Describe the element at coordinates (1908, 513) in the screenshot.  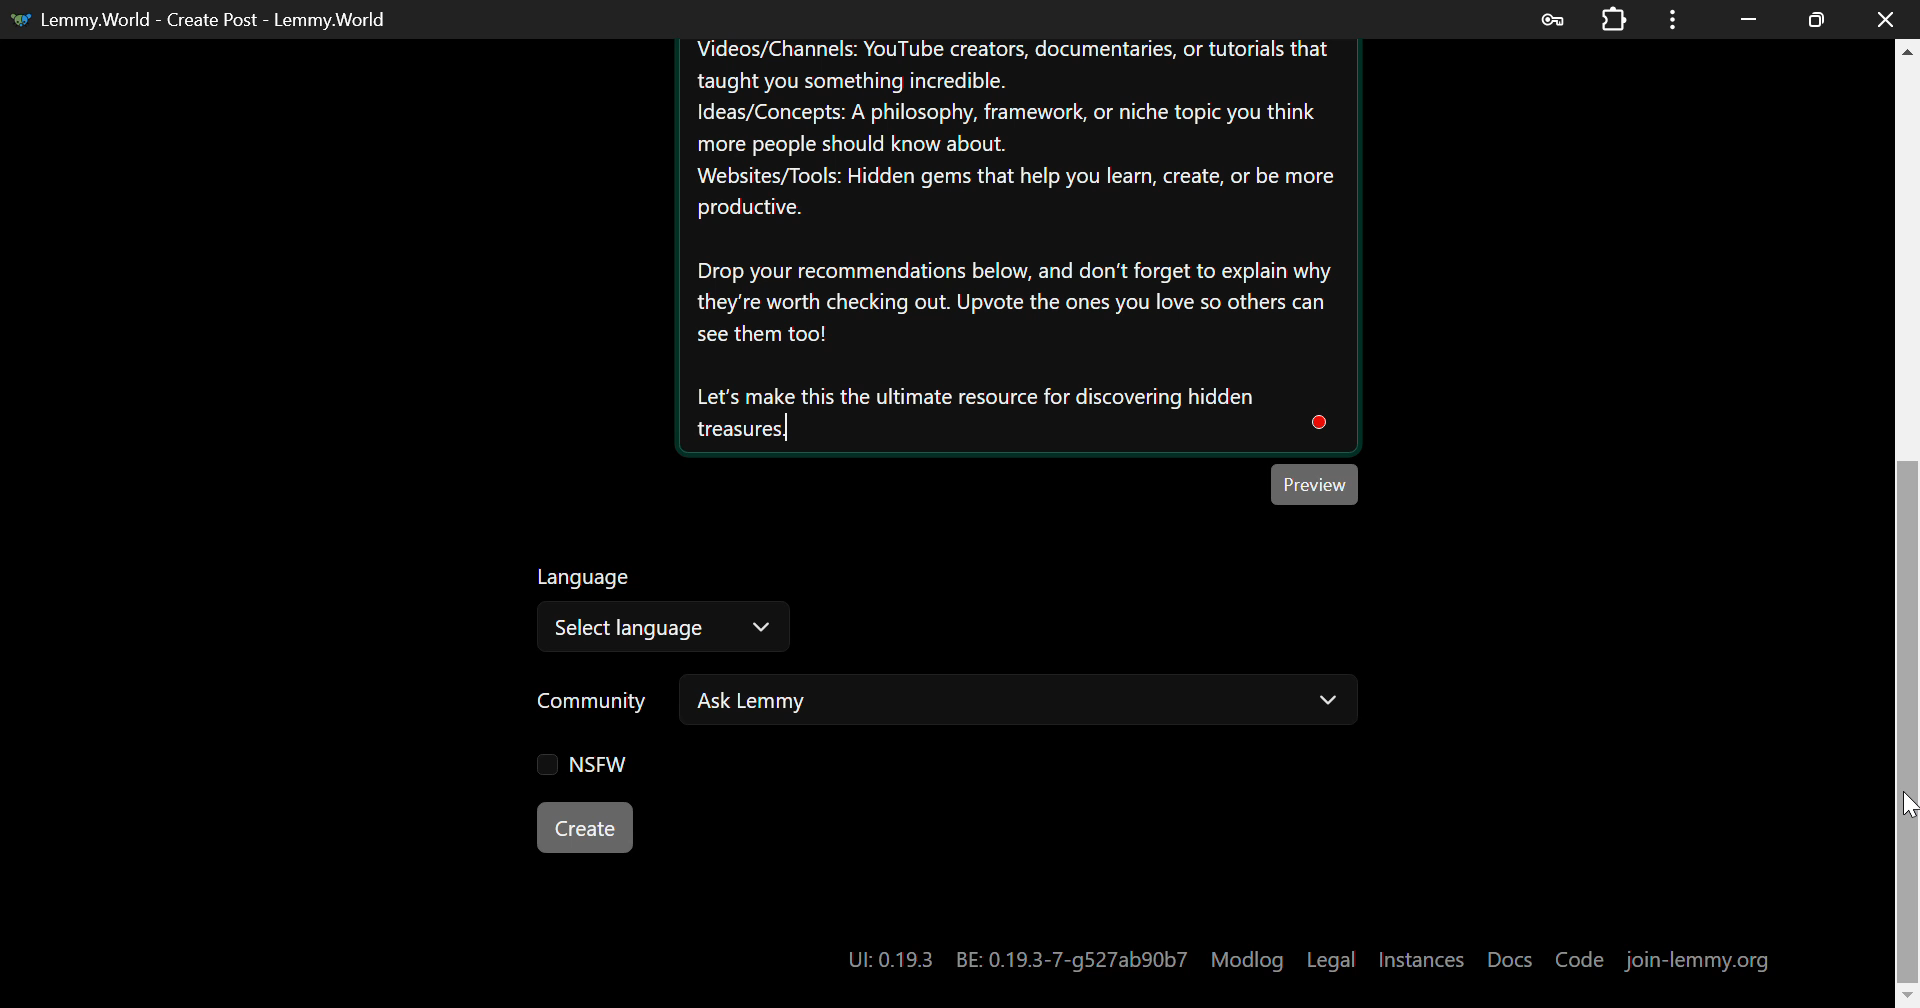
I see `Scroll Bar` at that location.